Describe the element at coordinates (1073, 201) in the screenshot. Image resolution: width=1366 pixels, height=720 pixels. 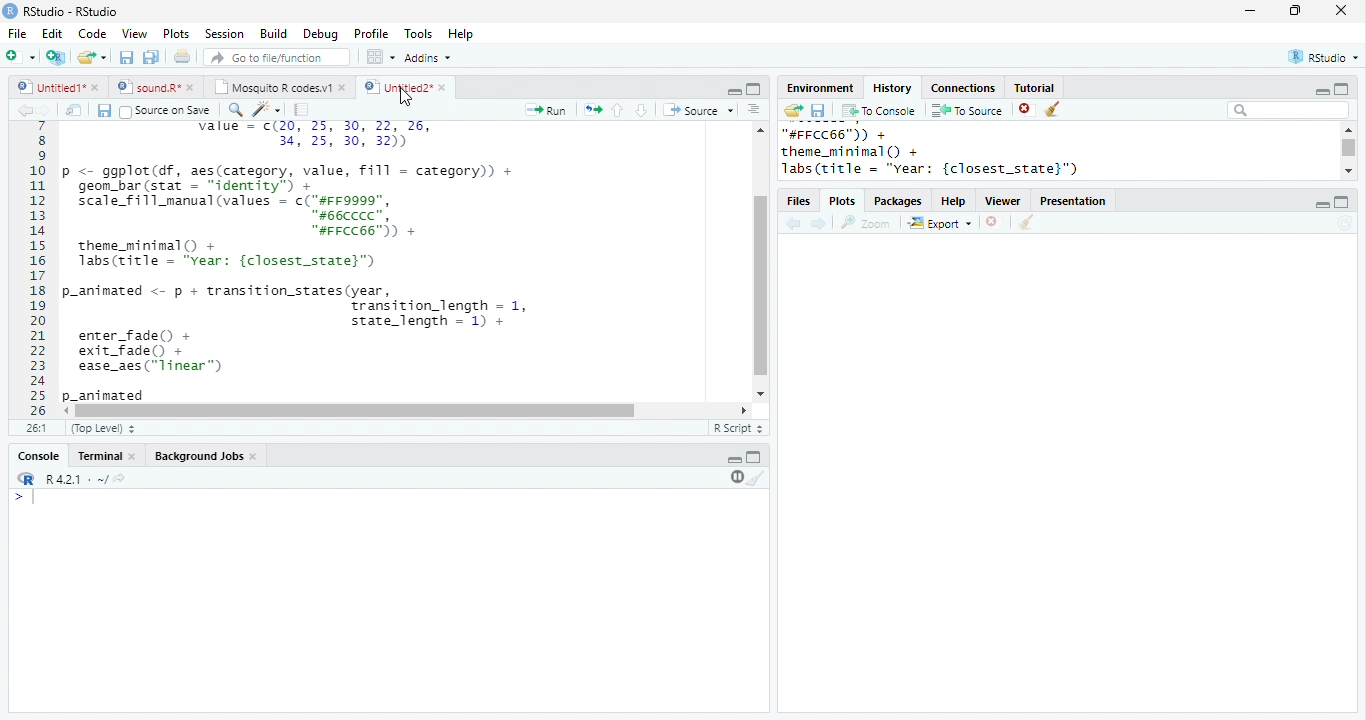
I see `Presentation` at that location.